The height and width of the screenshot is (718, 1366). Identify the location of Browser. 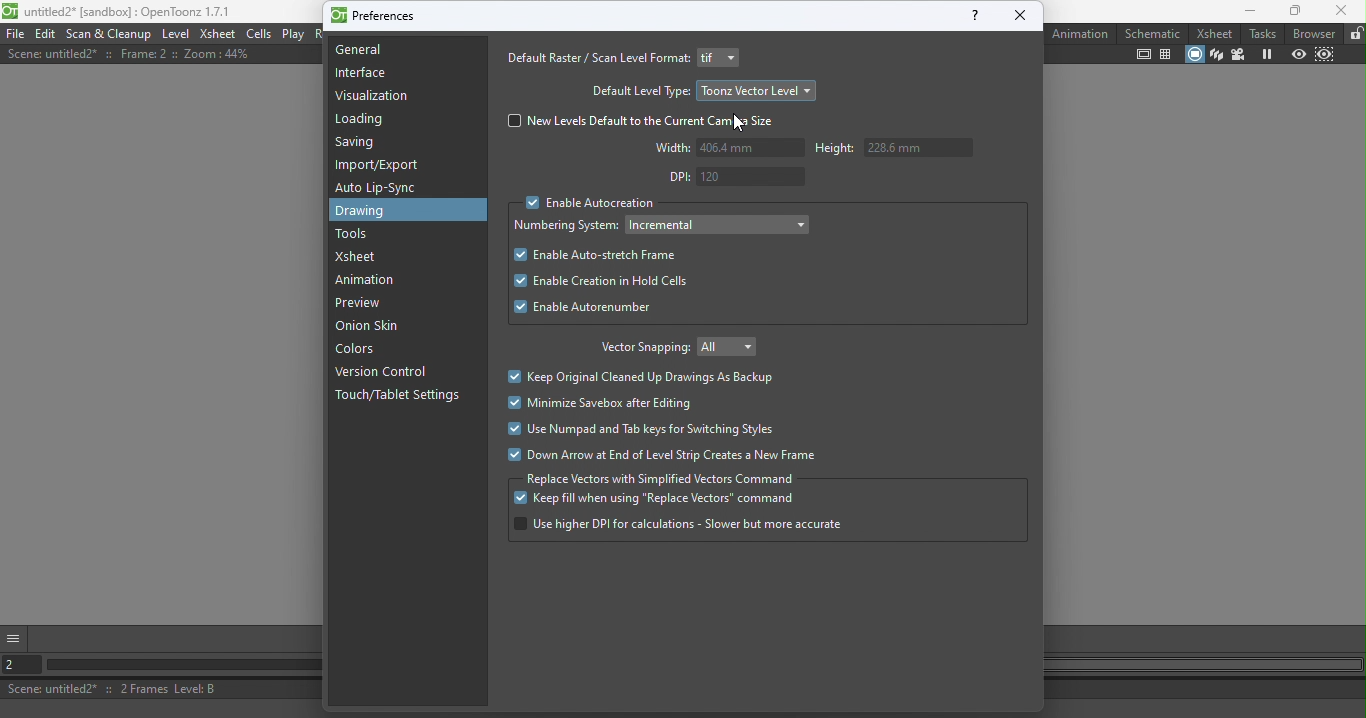
(1311, 33).